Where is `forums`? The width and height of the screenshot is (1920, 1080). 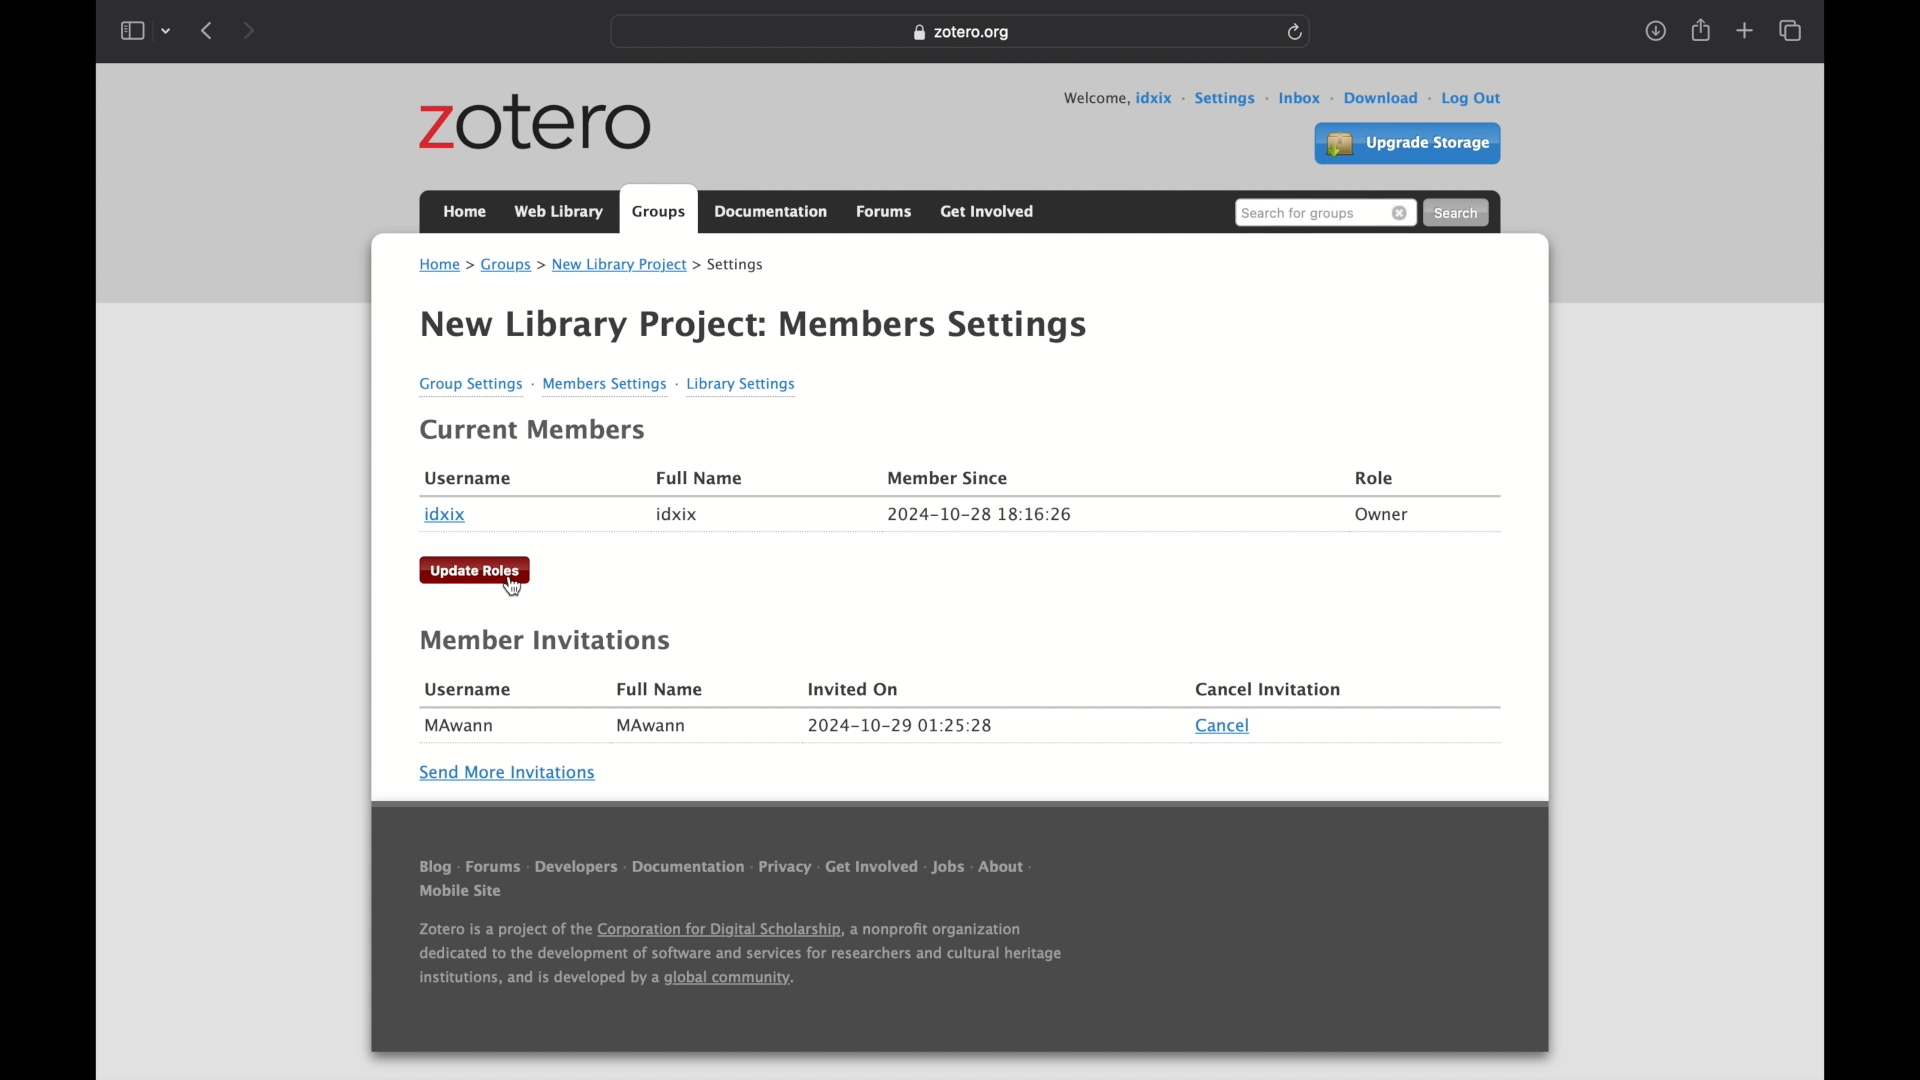
forums is located at coordinates (888, 211).